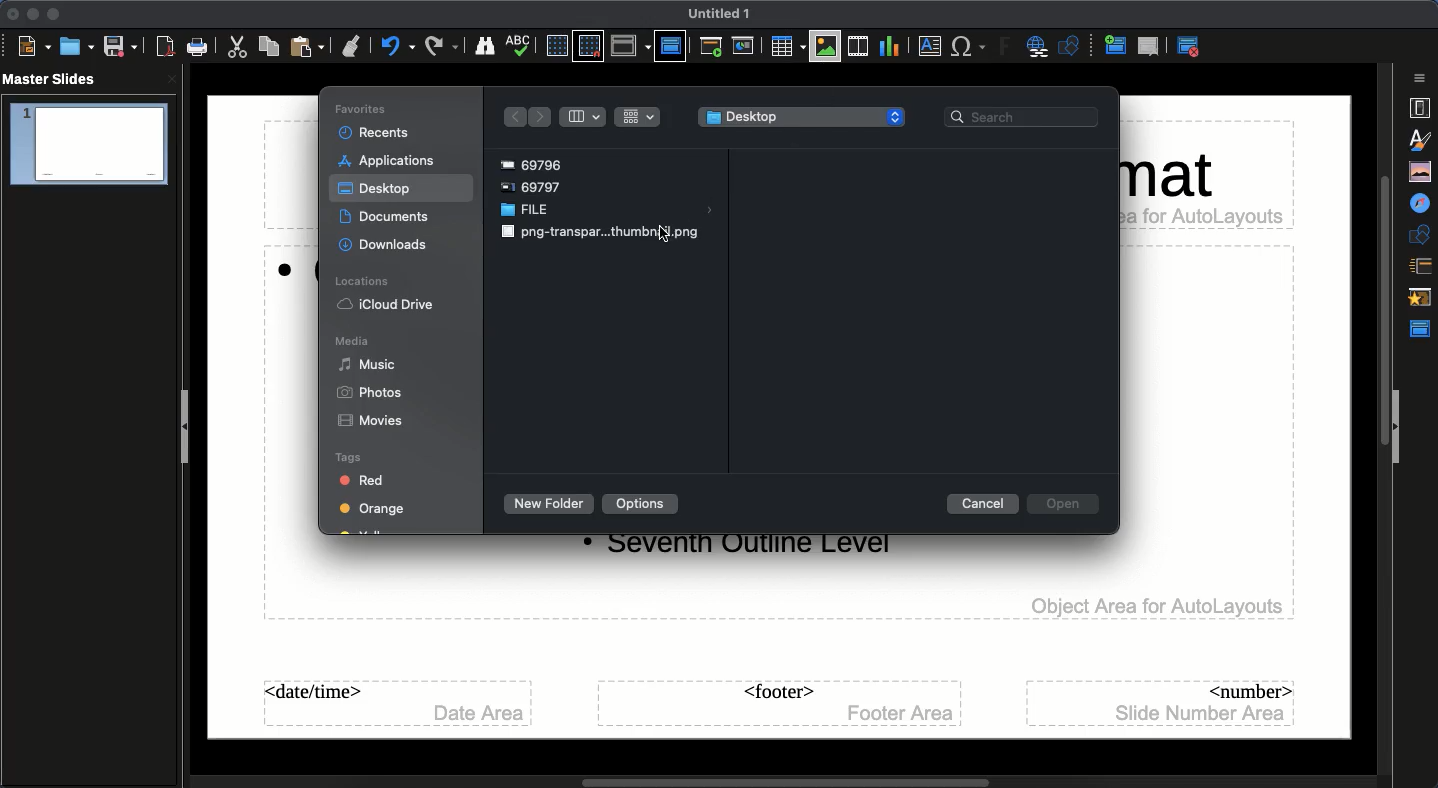 This screenshot has height=788, width=1438. I want to click on Start from first slide, so click(713, 49).